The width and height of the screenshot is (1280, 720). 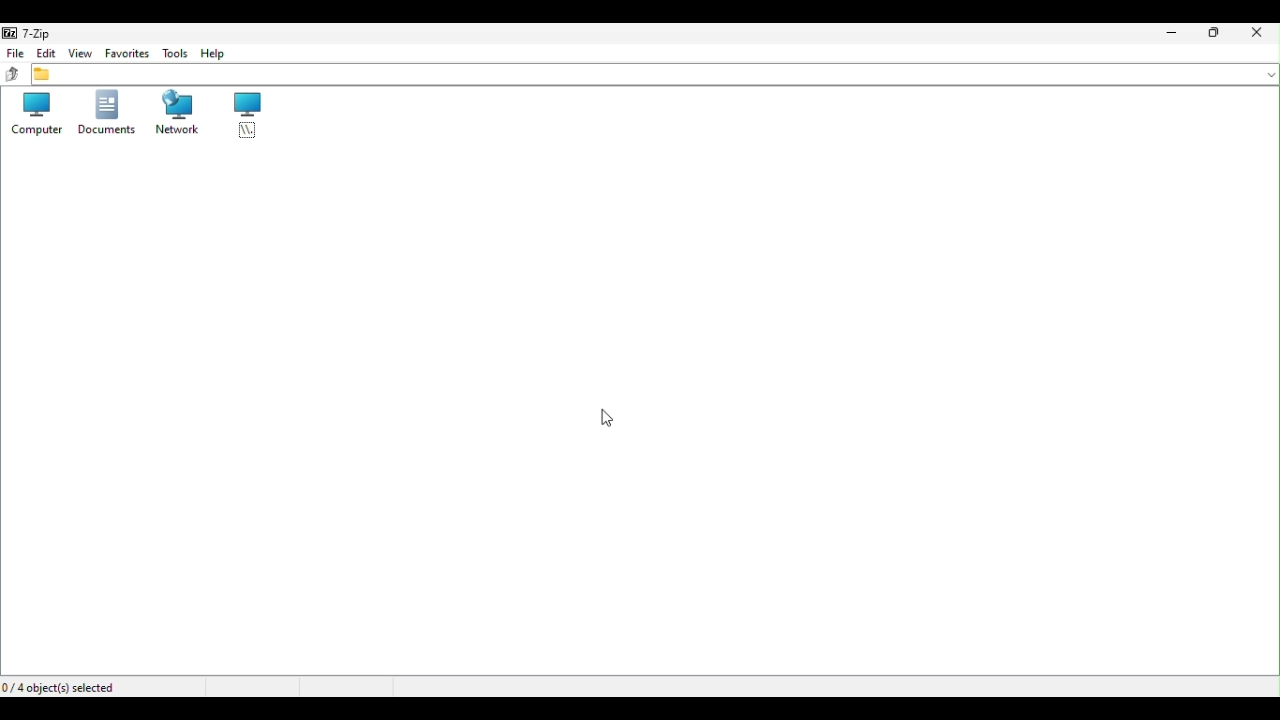 What do you see at coordinates (31, 117) in the screenshot?
I see `Computer` at bounding box center [31, 117].